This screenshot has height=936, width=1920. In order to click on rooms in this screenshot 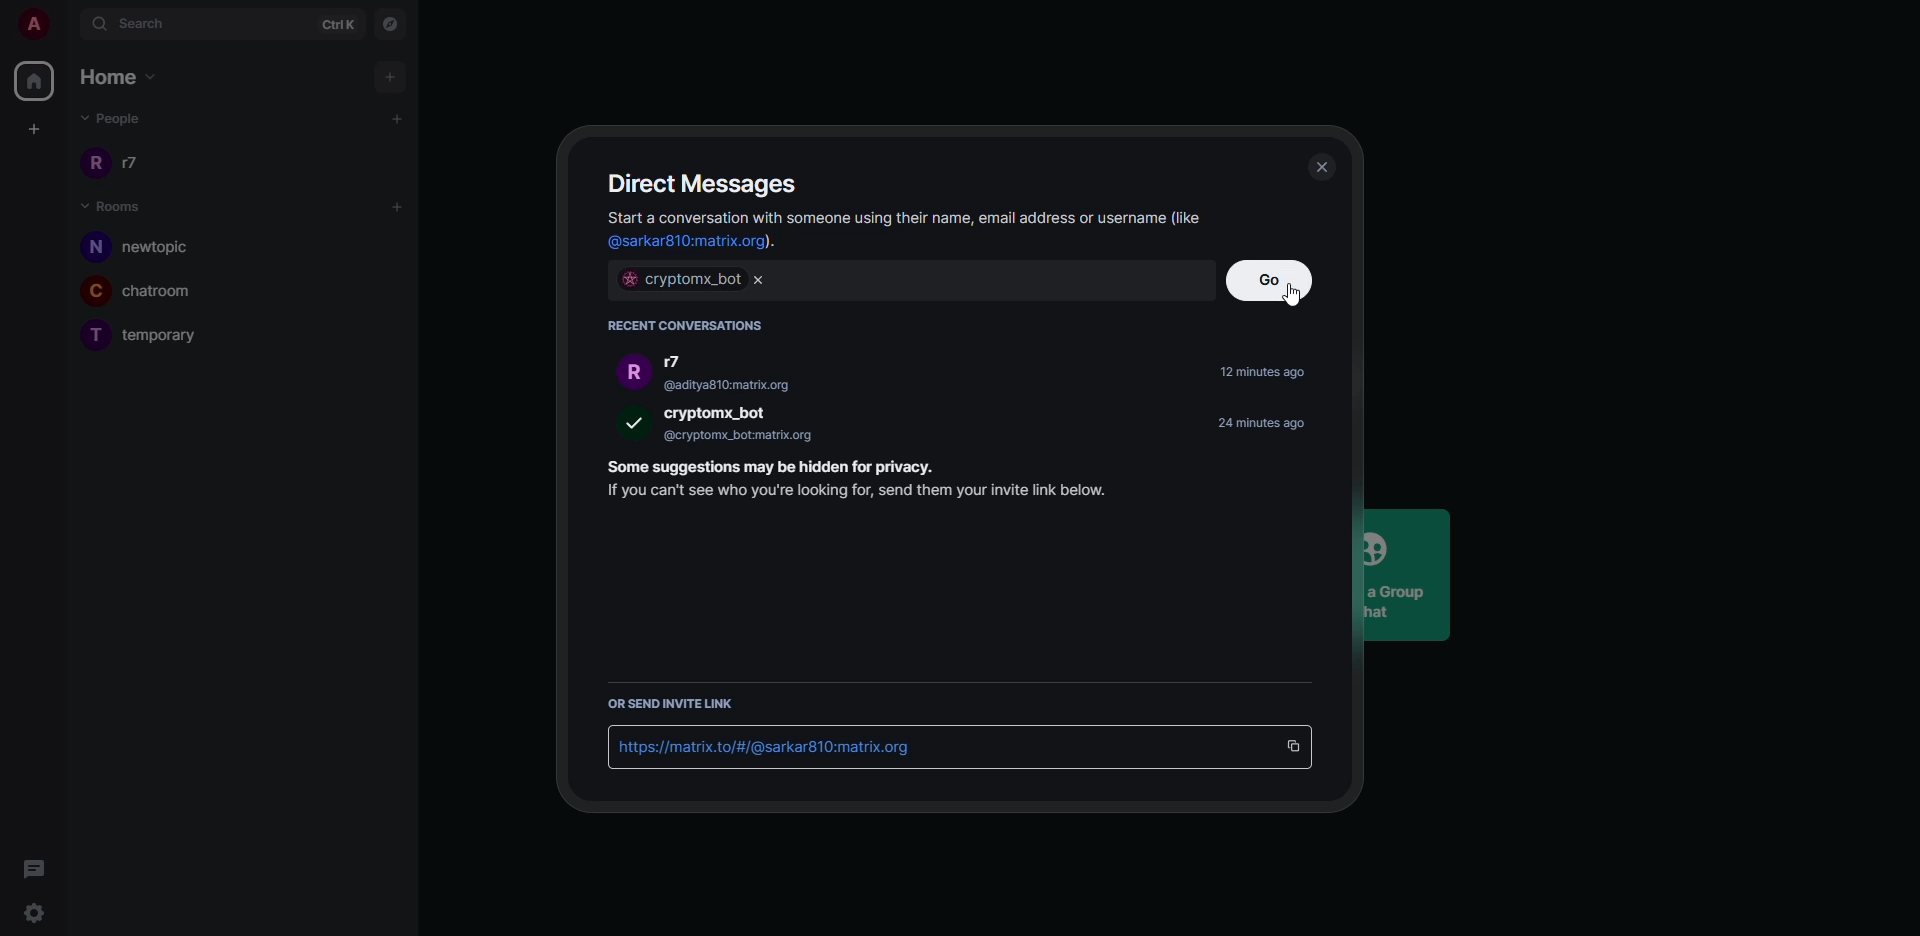, I will do `click(112, 207)`.